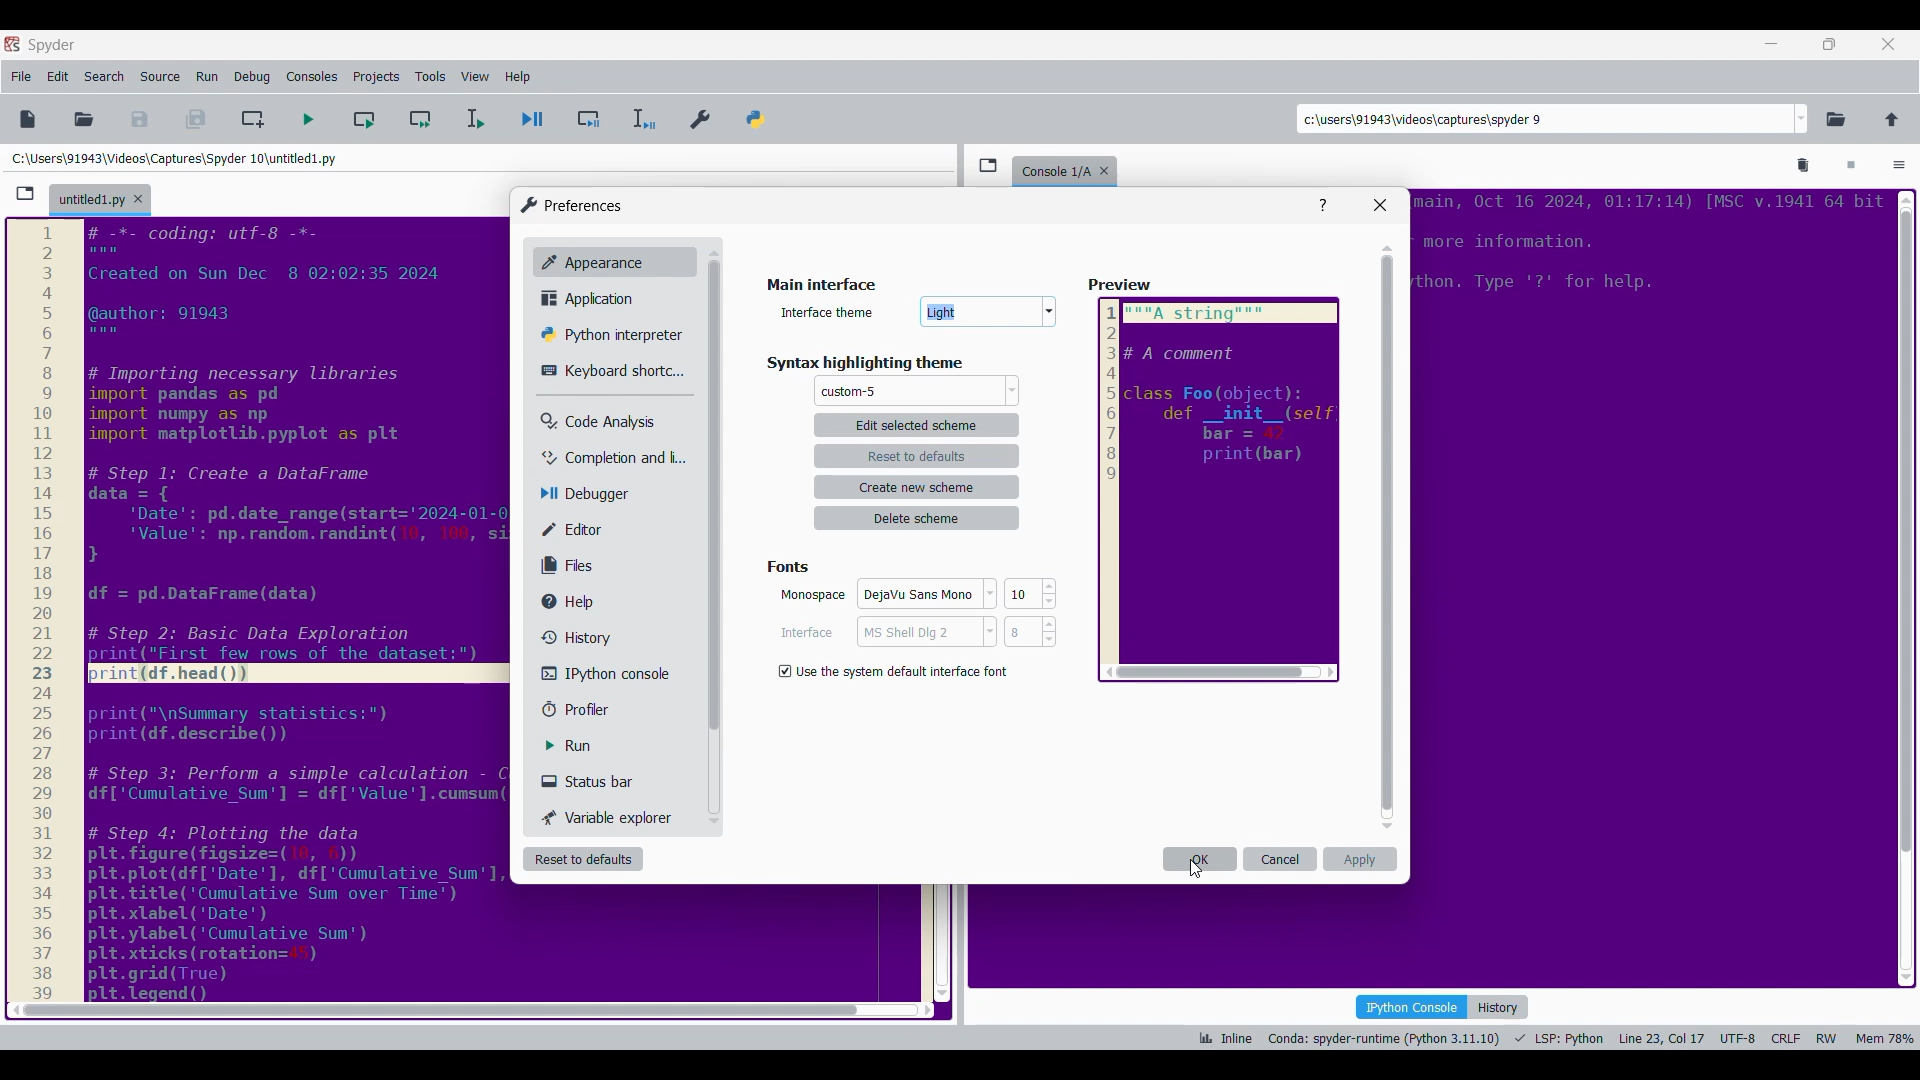 The width and height of the screenshot is (1920, 1080). I want to click on PYTHONPATH manager, so click(759, 115).